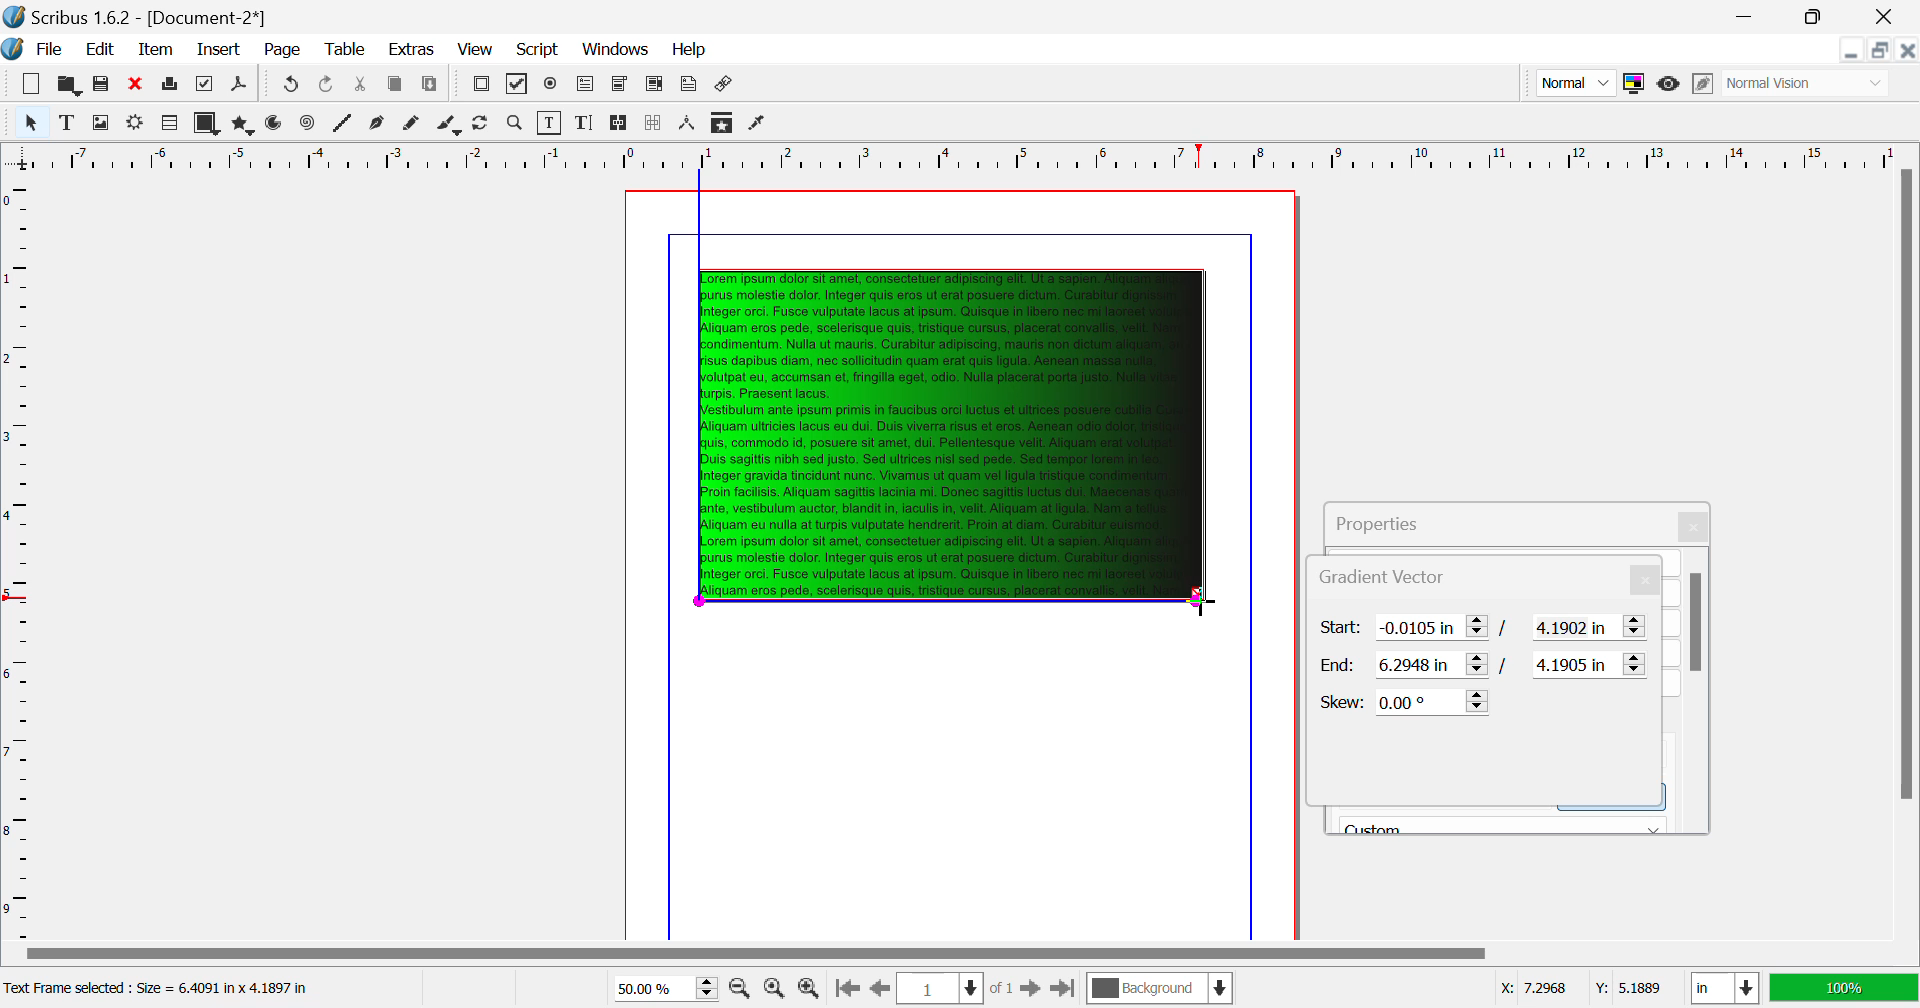 This screenshot has height=1008, width=1920. Describe the element at coordinates (409, 50) in the screenshot. I see `Extras` at that location.